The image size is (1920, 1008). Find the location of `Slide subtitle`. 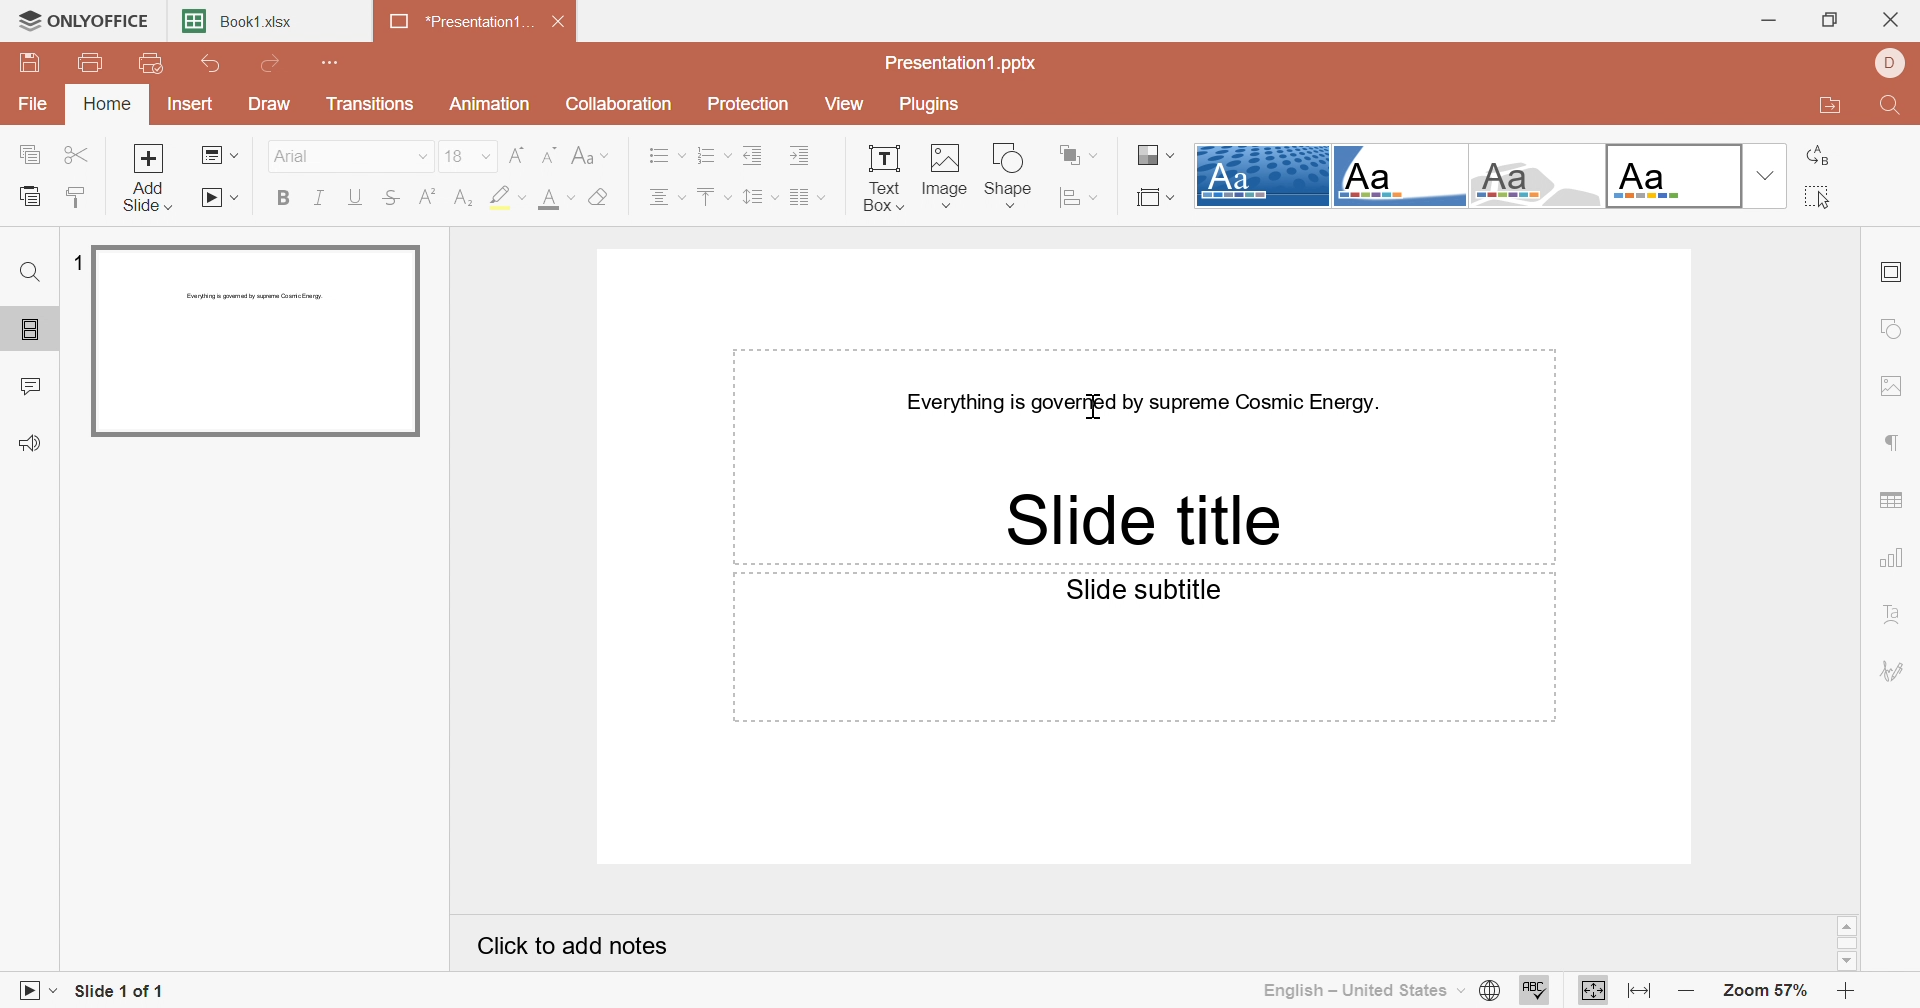

Slide subtitle is located at coordinates (1132, 588).